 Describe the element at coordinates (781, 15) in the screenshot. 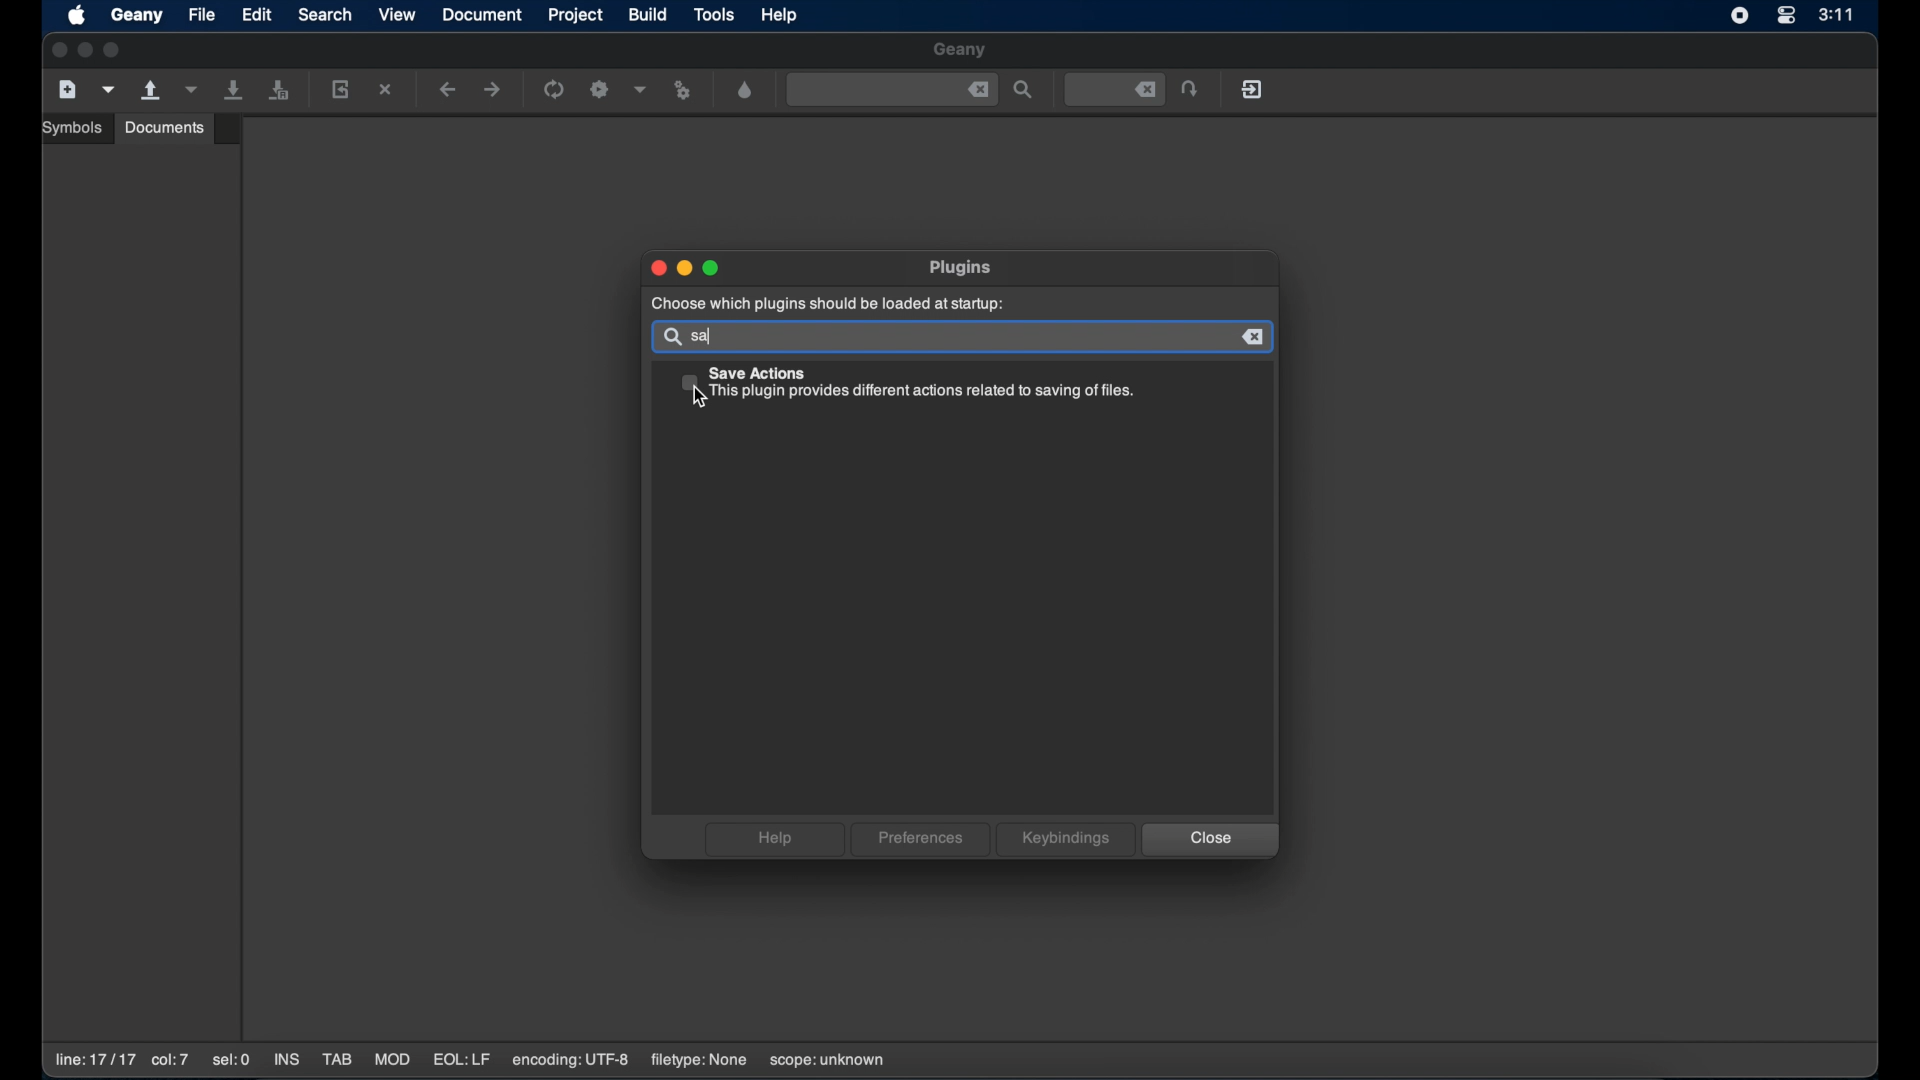

I see `help` at that location.